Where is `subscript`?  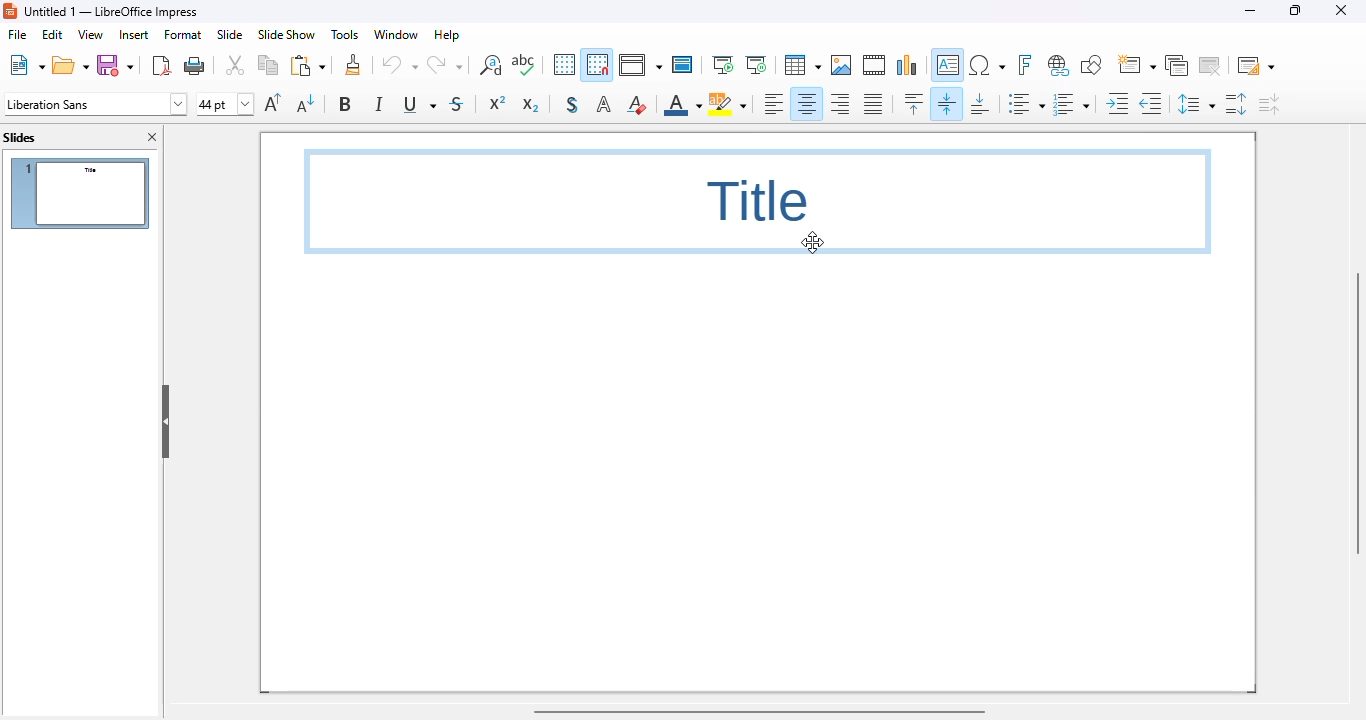 subscript is located at coordinates (529, 104).